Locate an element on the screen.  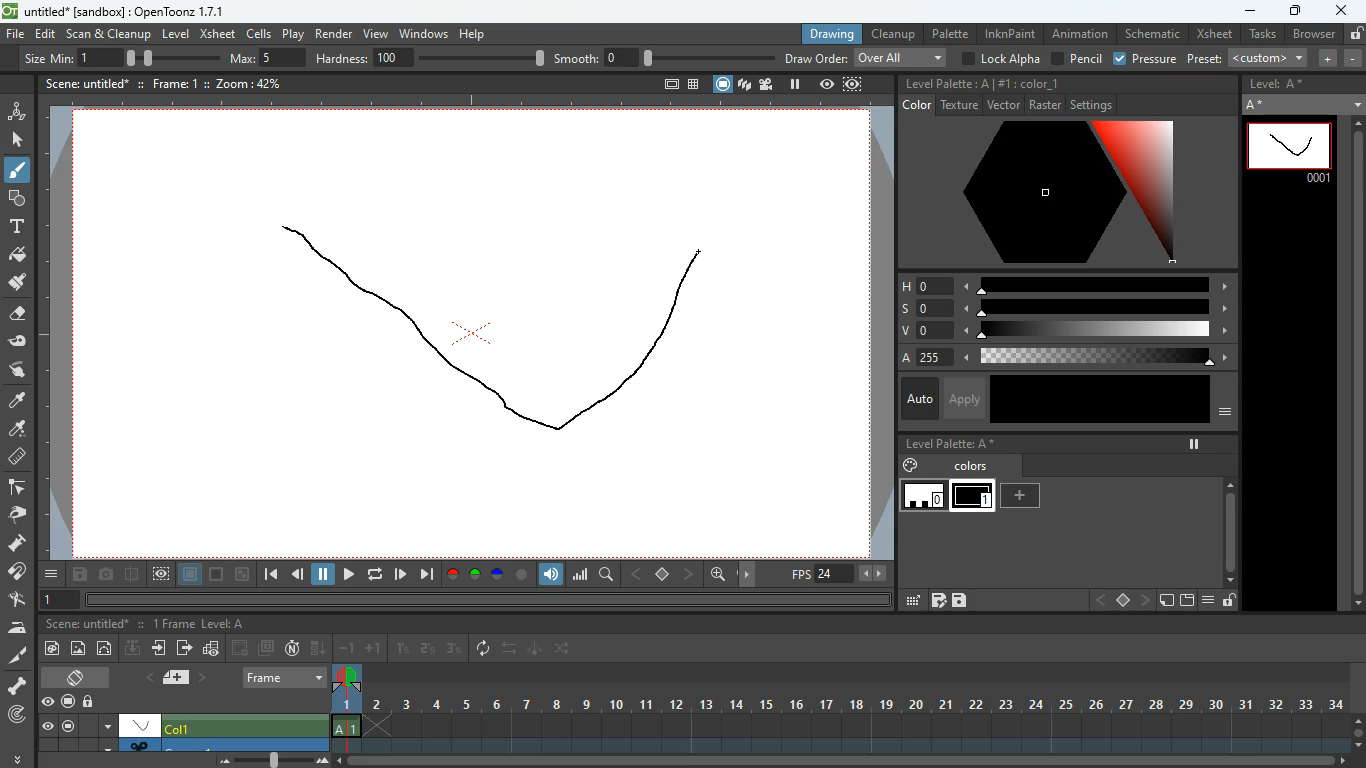
right is located at coordinates (750, 575).